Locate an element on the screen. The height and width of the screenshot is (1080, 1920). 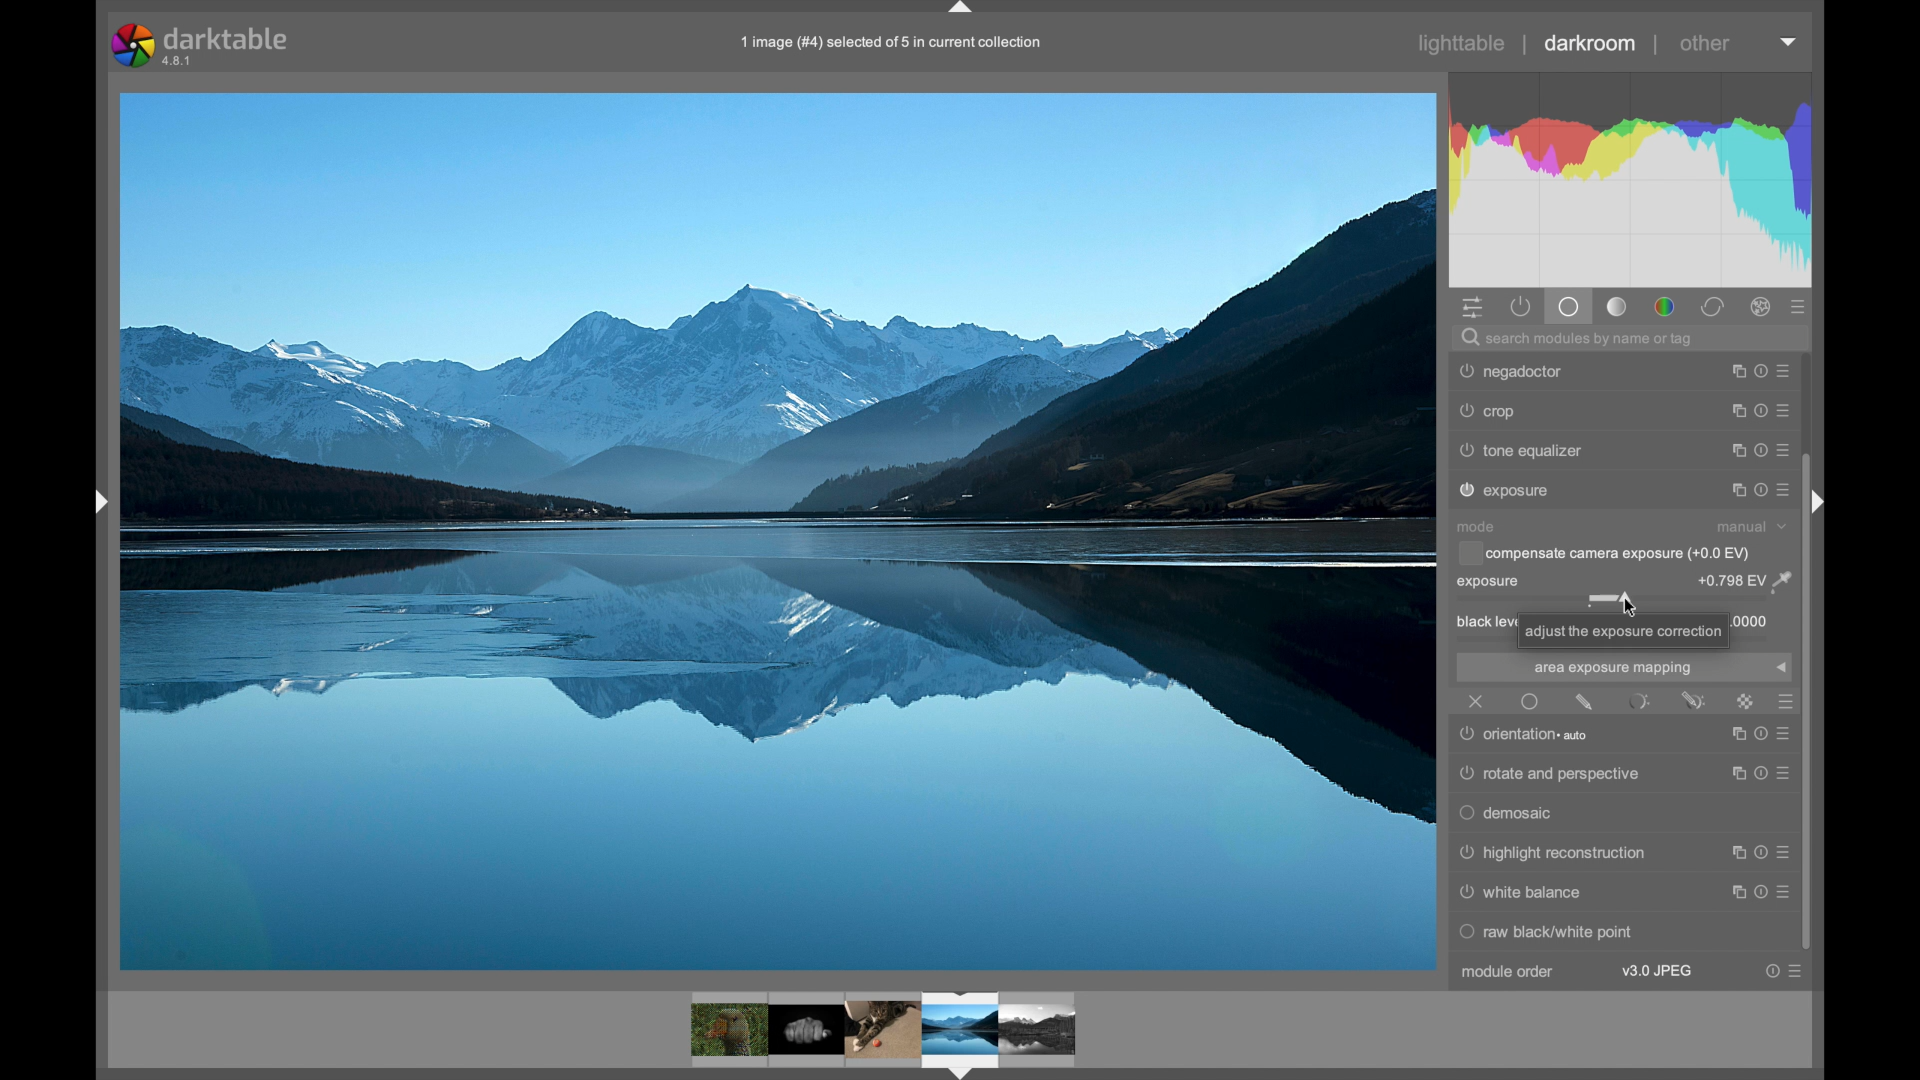
drawn mask is located at coordinates (1584, 701).